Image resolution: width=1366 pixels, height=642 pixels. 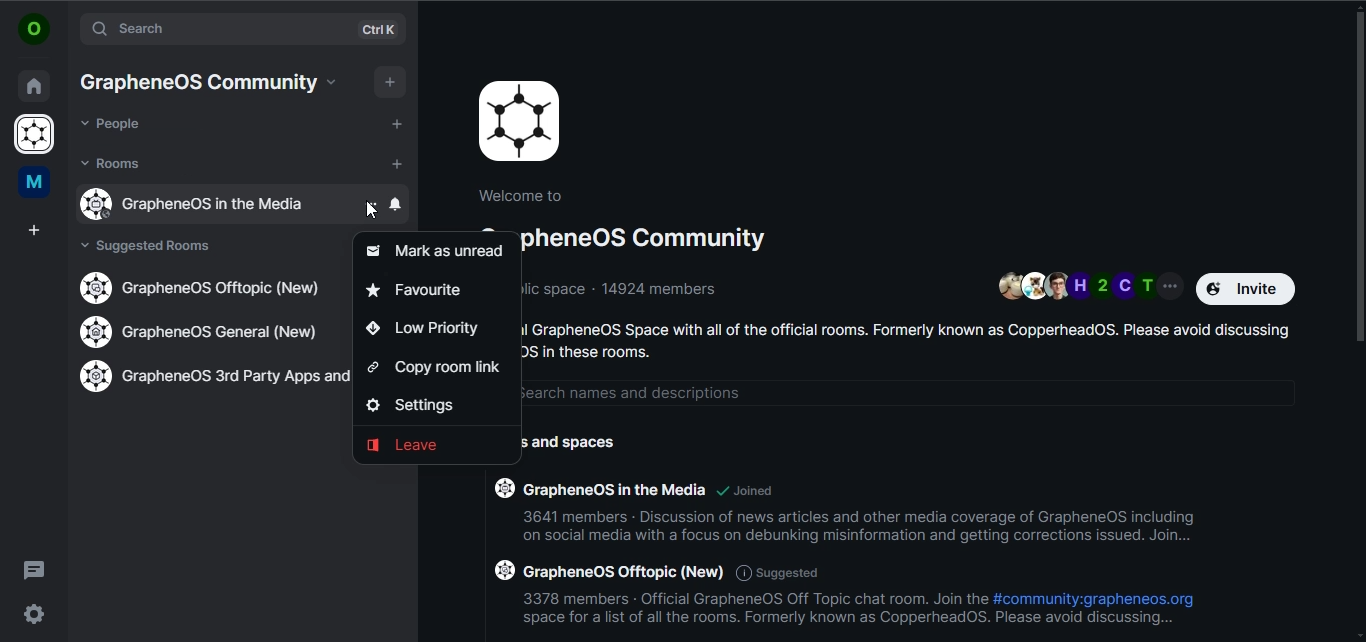 I want to click on quicker settings, so click(x=32, y=612).